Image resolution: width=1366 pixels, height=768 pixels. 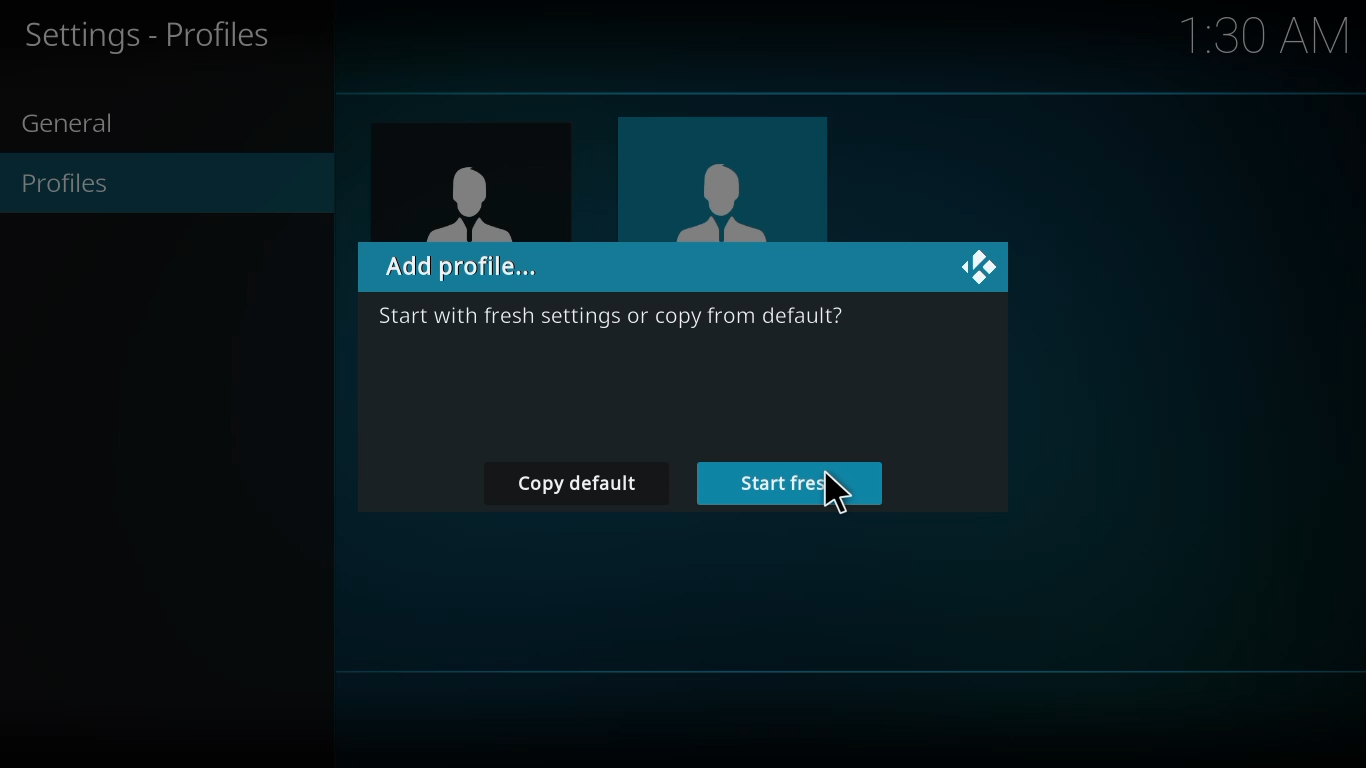 What do you see at coordinates (839, 496) in the screenshot?
I see `cursor` at bounding box center [839, 496].